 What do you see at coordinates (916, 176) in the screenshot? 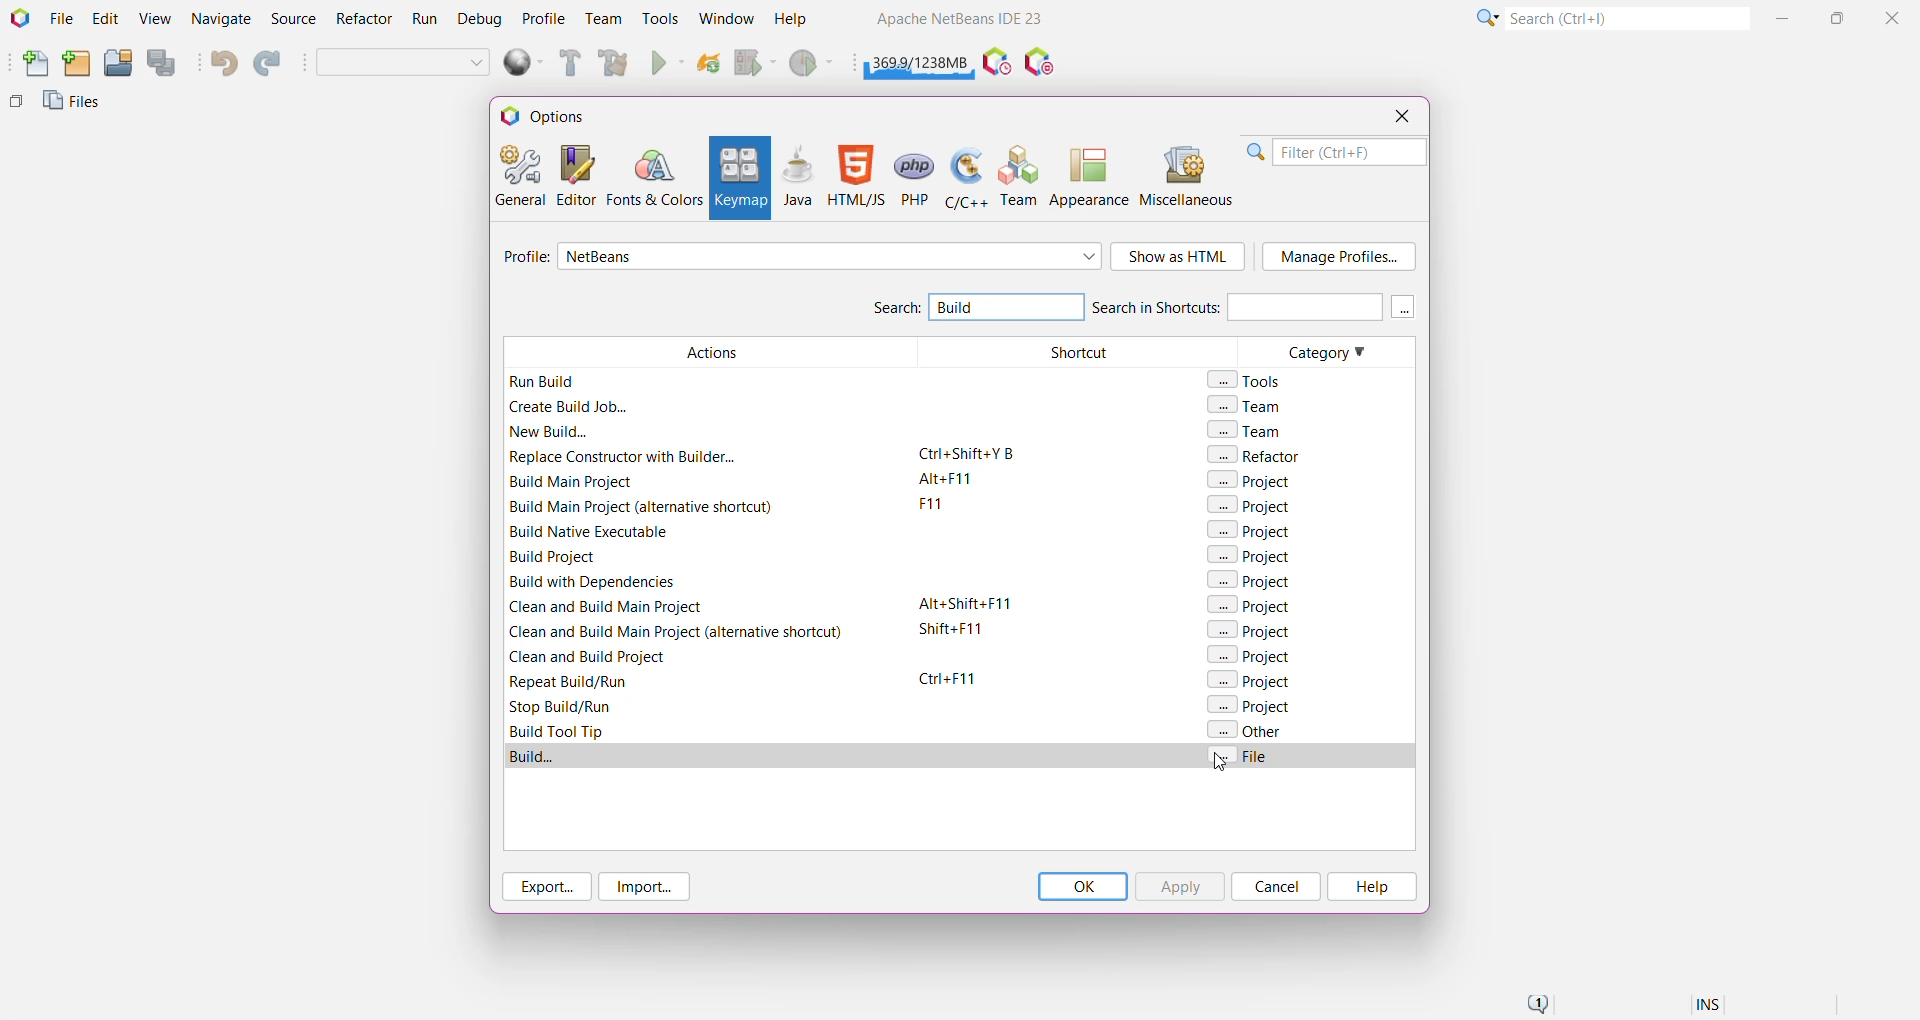
I see `PHP` at bounding box center [916, 176].